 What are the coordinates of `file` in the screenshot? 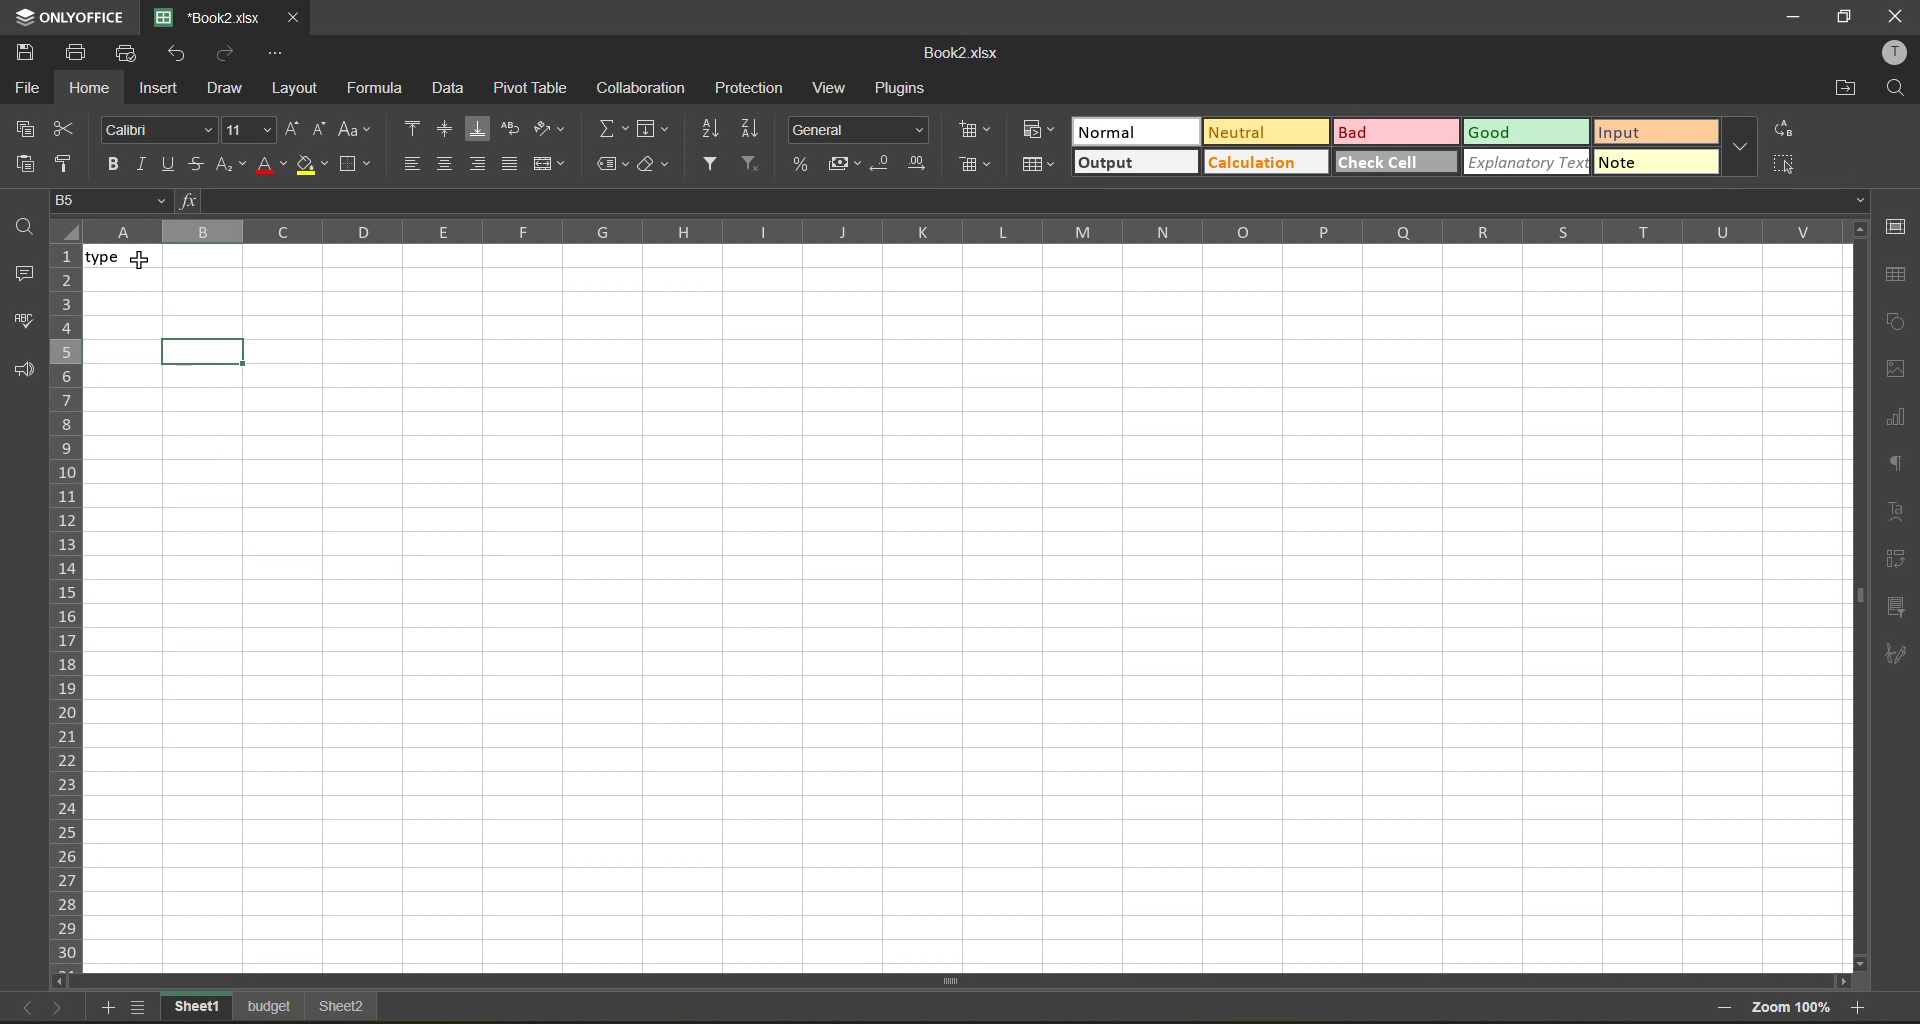 It's located at (28, 89).